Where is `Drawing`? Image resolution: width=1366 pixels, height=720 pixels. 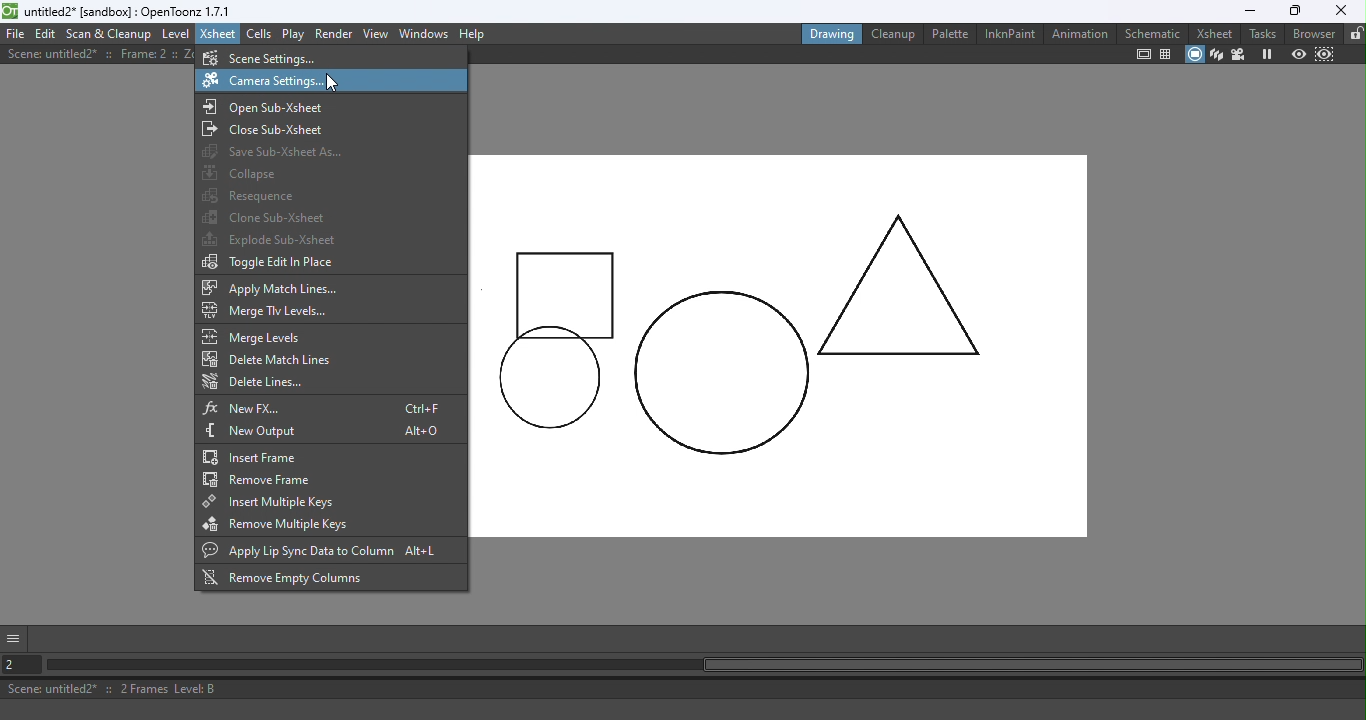 Drawing is located at coordinates (829, 33).